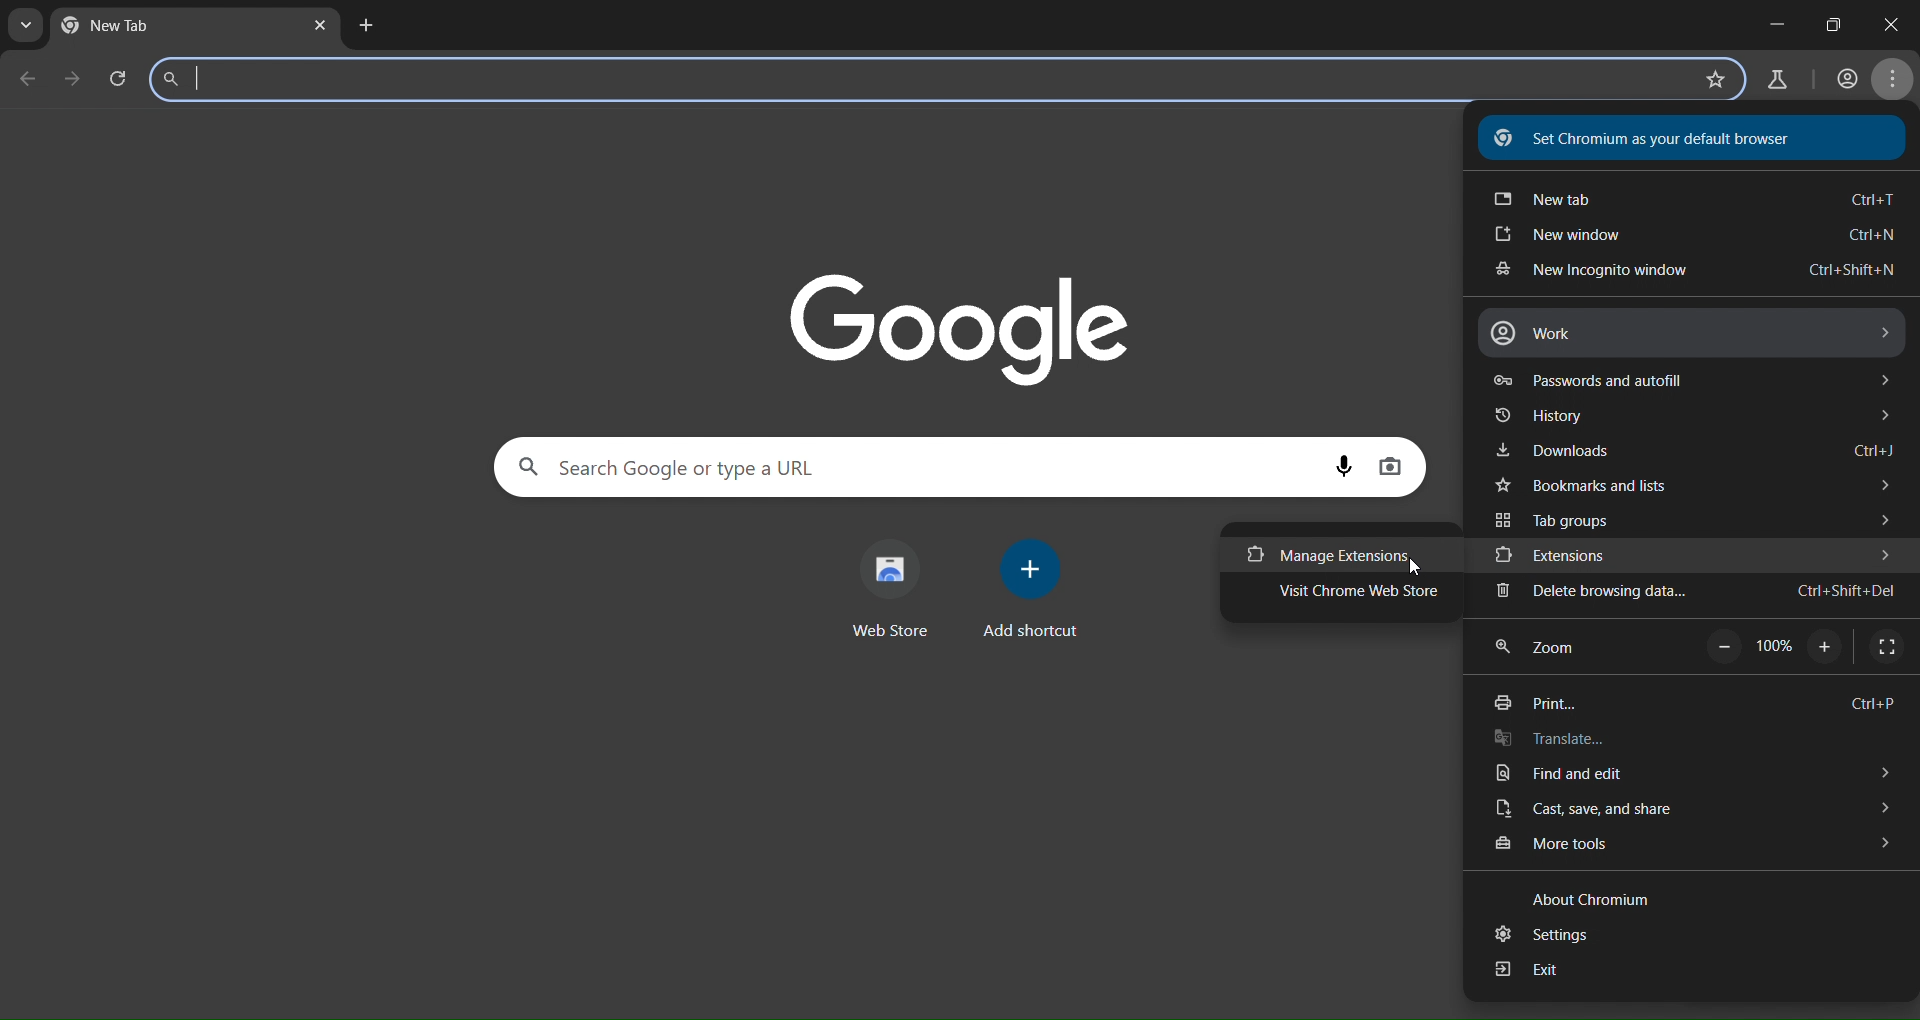 The width and height of the screenshot is (1920, 1020). Describe the element at coordinates (1406, 572) in the screenshot. I see `cursor` at that location.